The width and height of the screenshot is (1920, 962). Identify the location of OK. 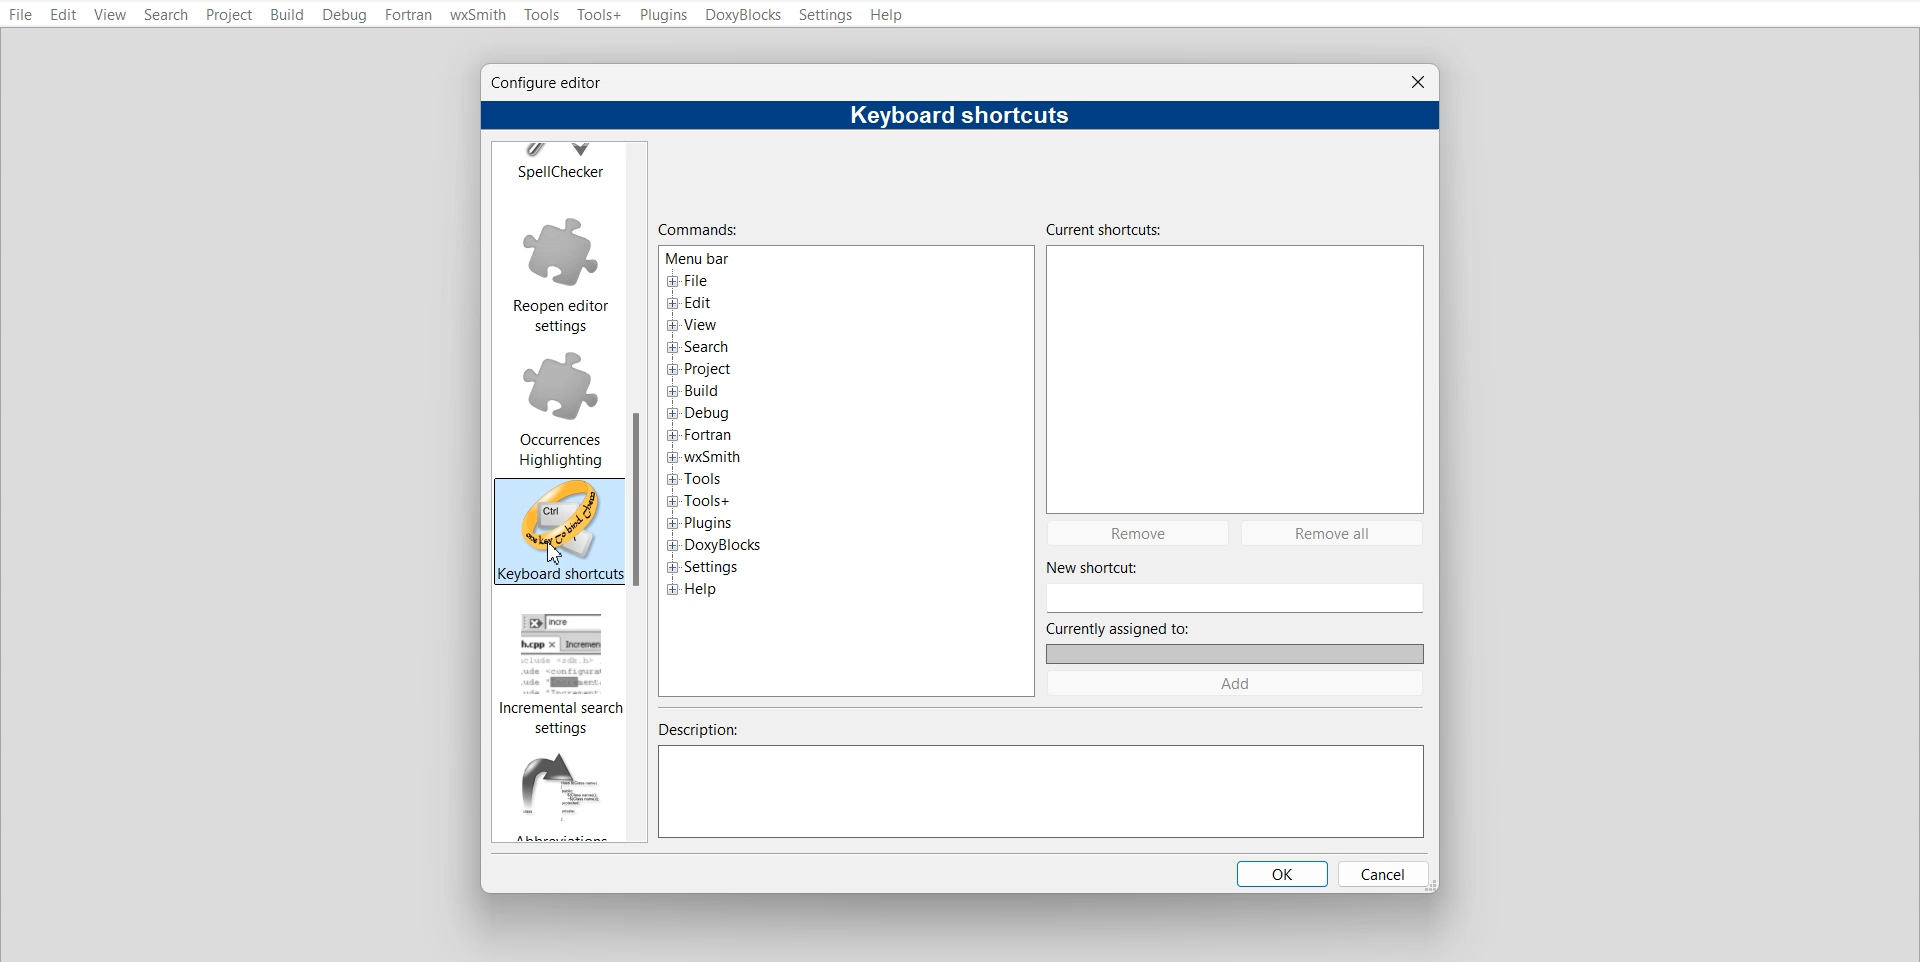
(1279, 873).